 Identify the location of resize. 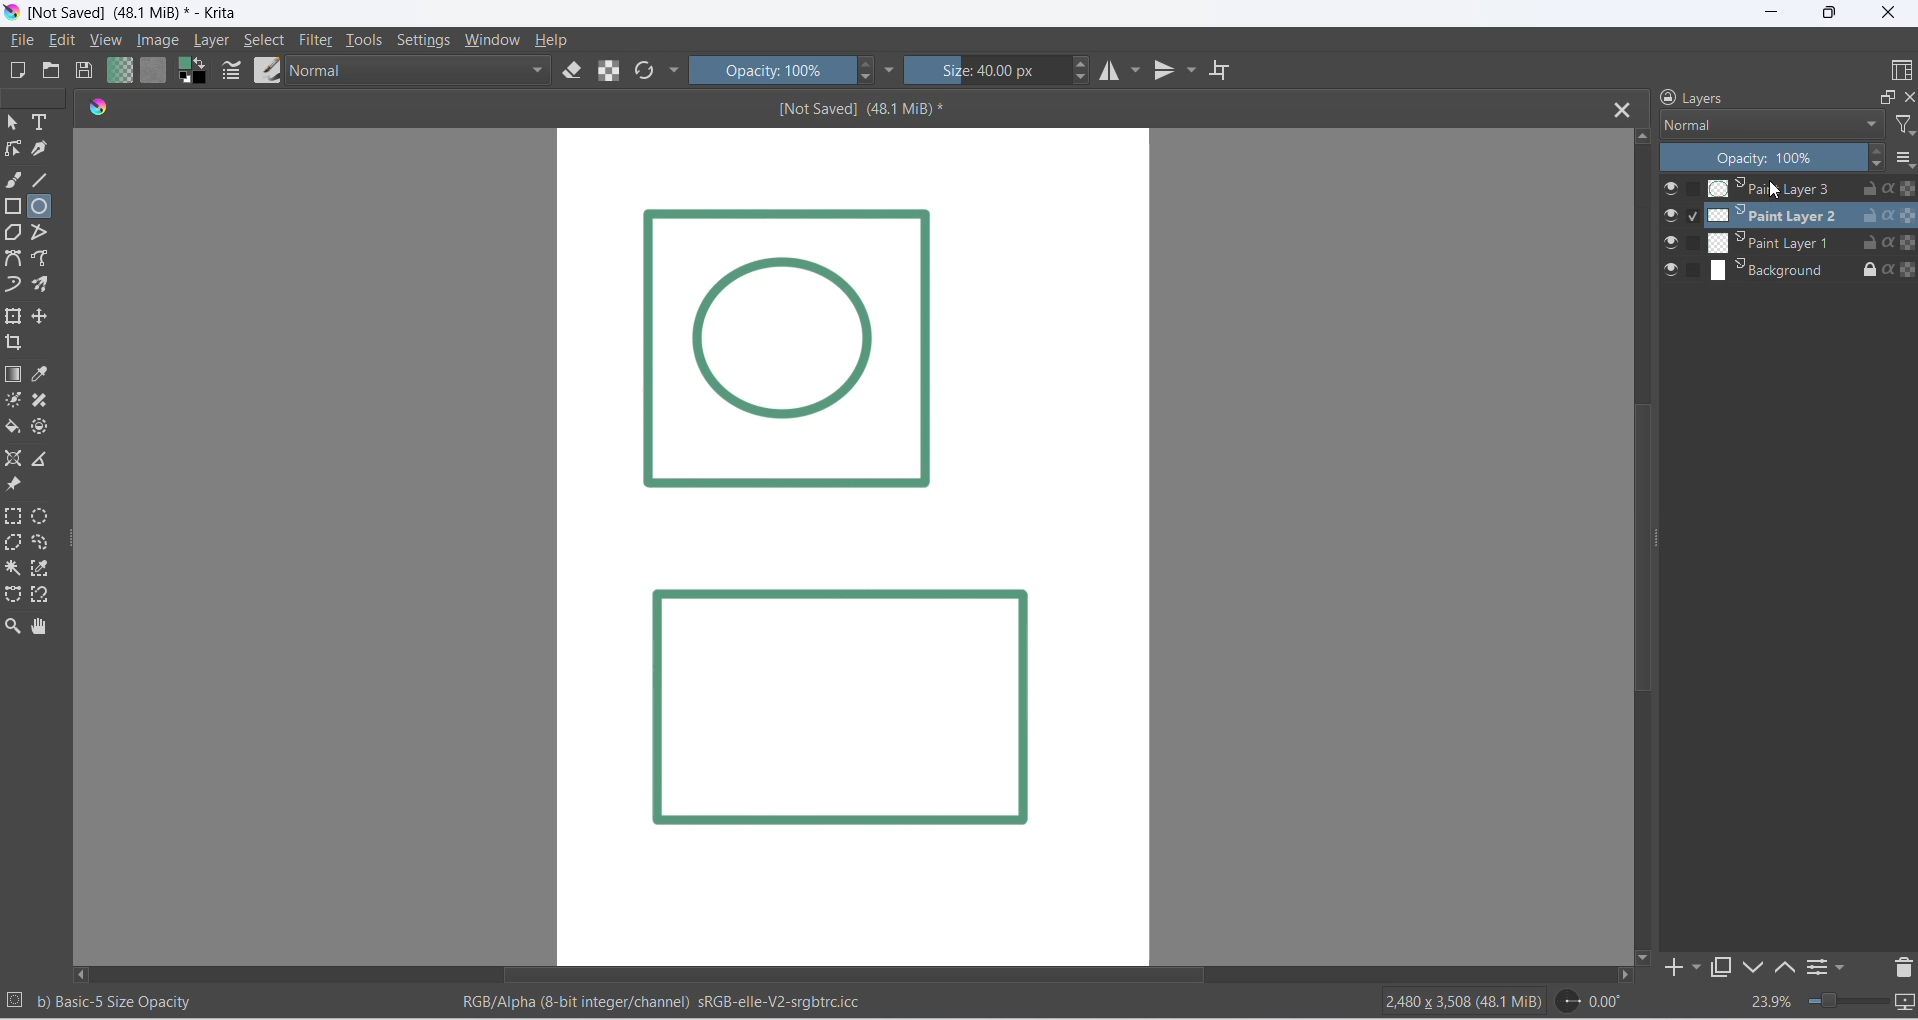
(73, 551).